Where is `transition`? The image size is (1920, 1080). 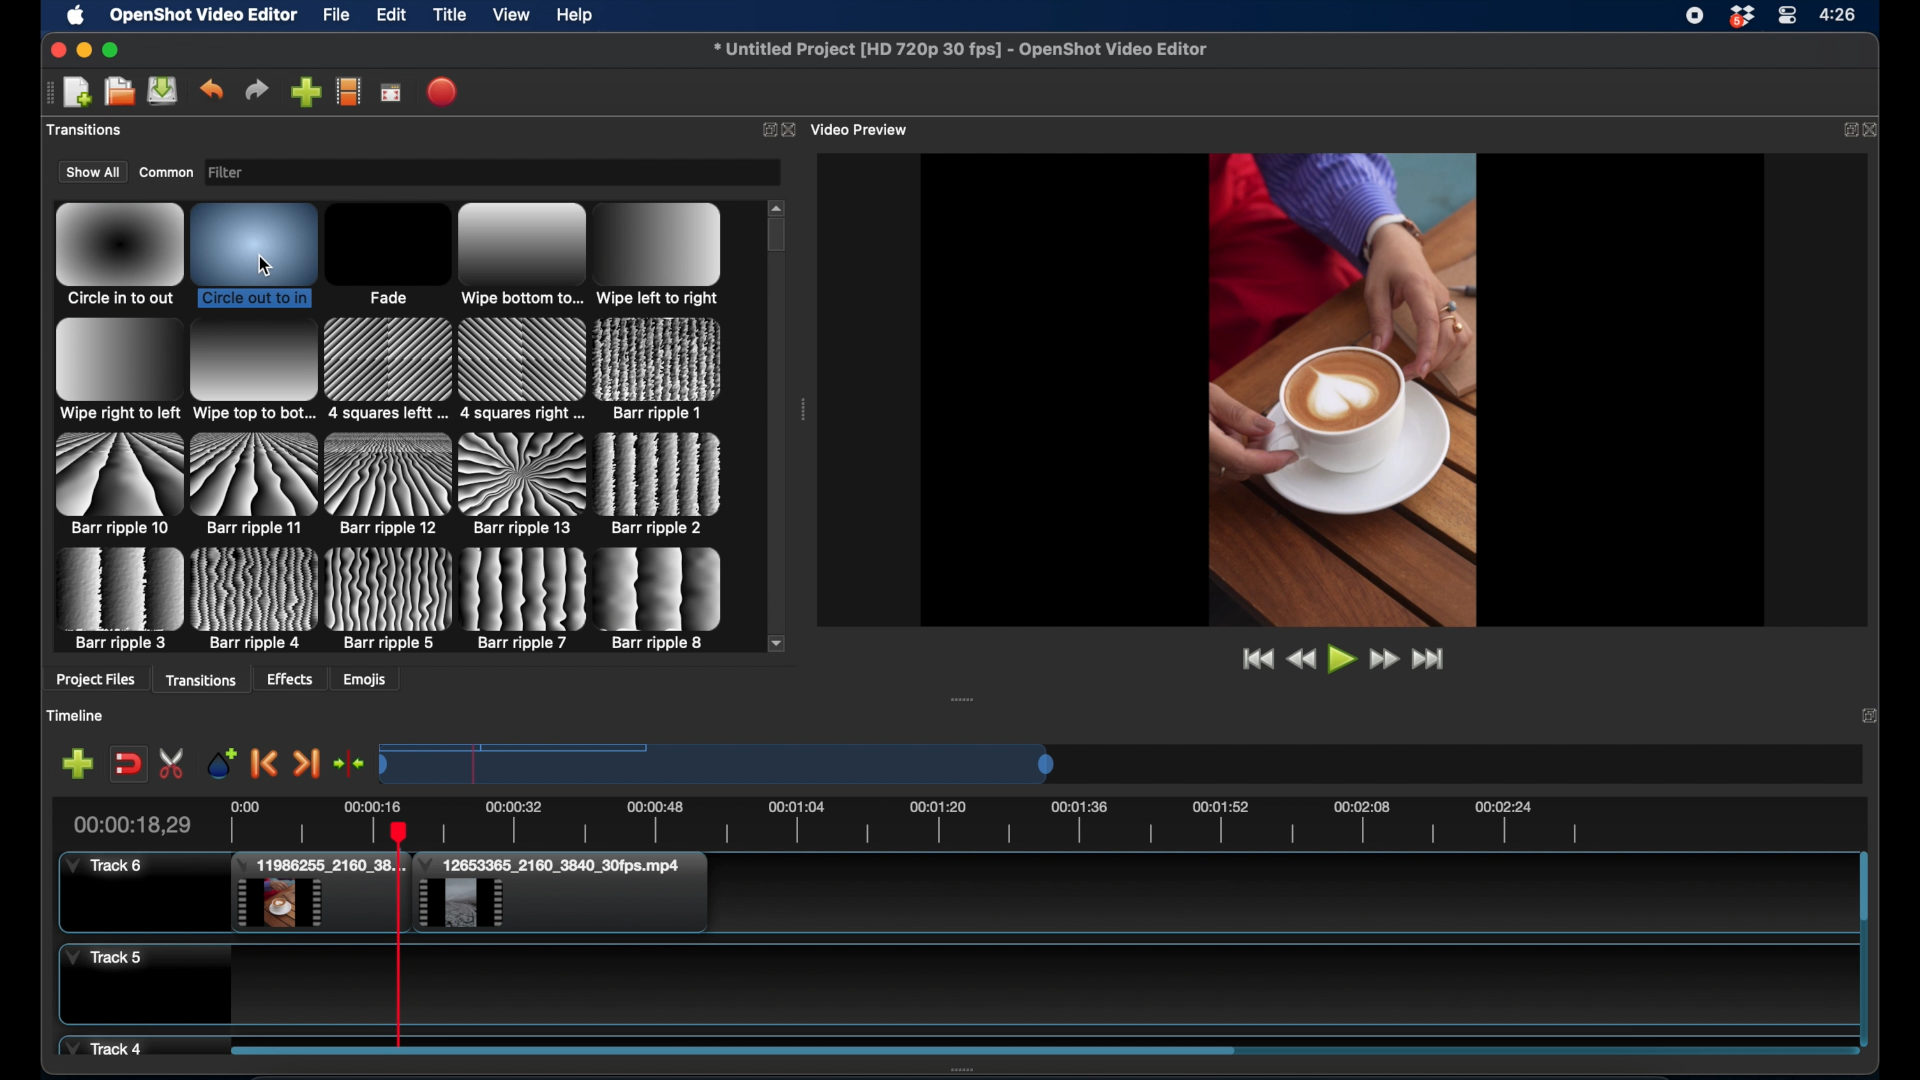
transition is located at coordinates (389, 598).